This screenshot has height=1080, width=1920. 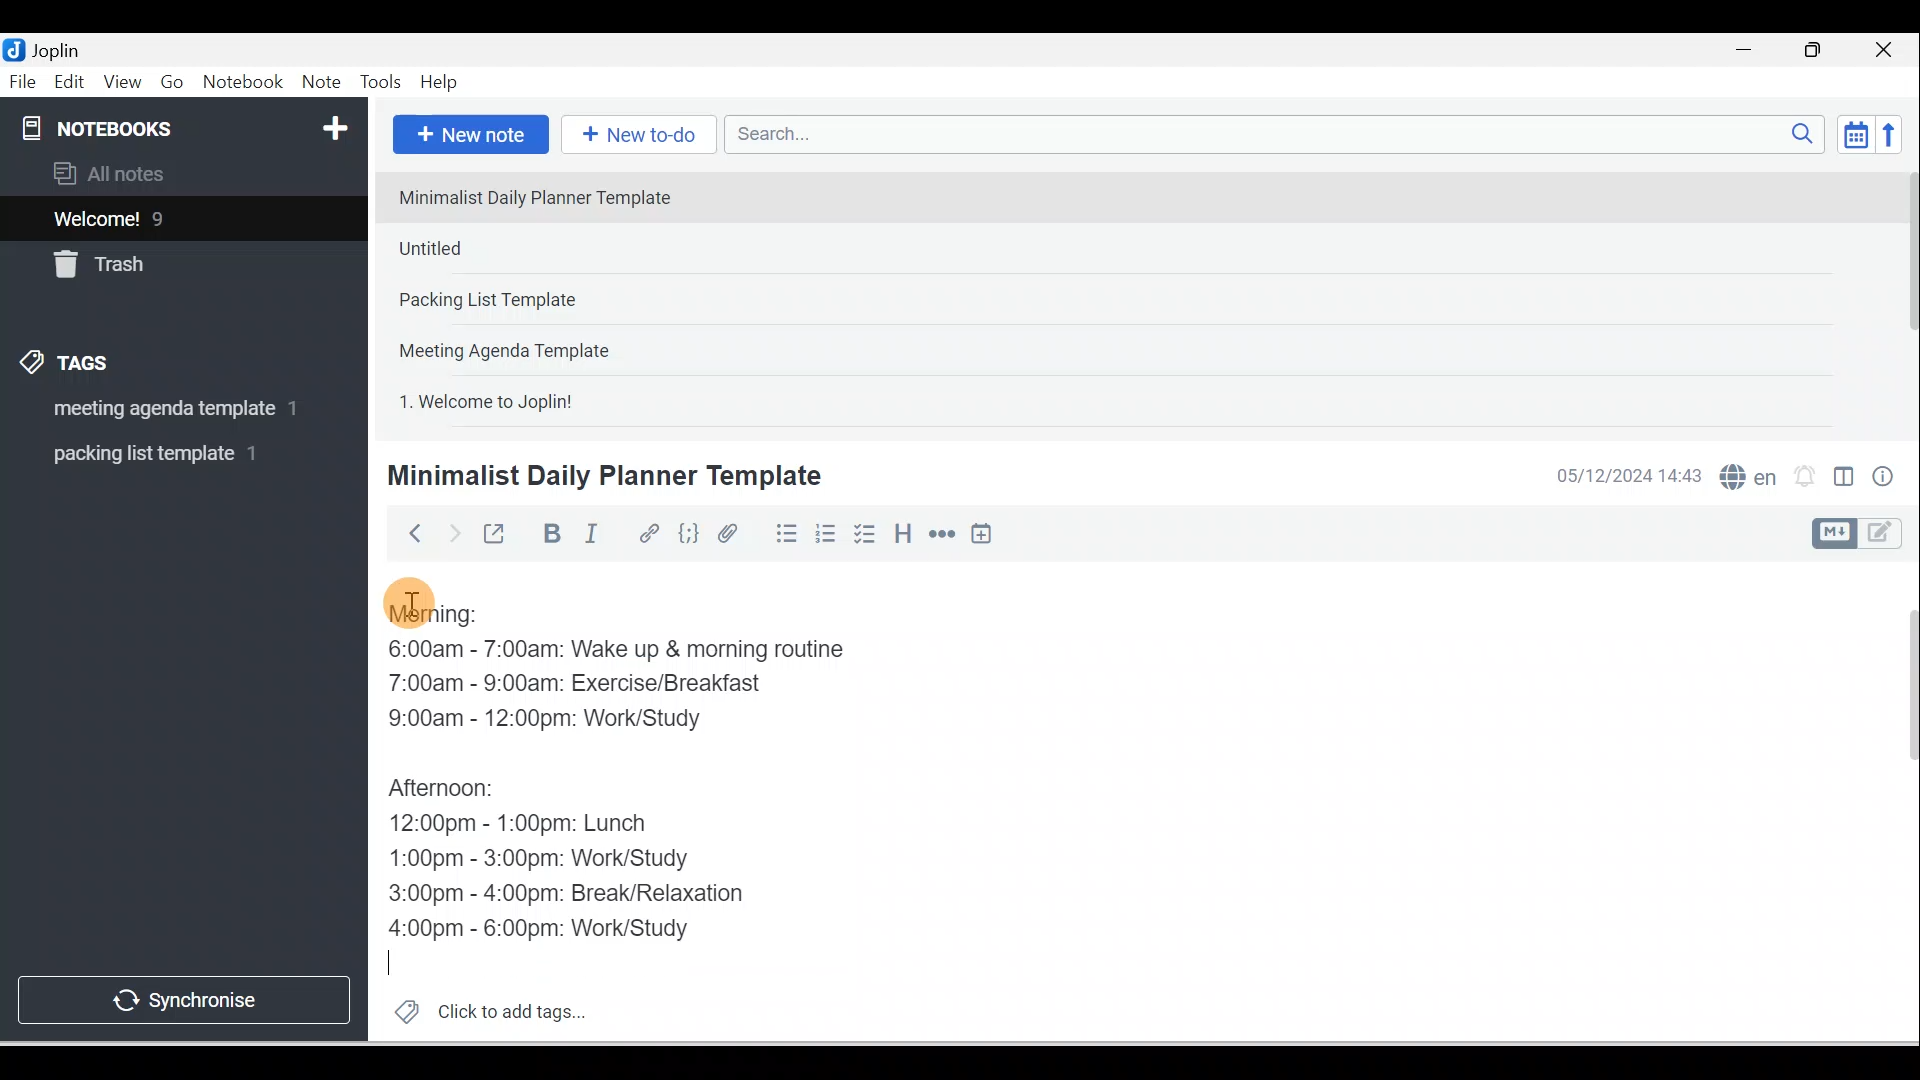 I want to click on 6:00am - 7:00am: Wake up & morning routine, so click(x=635, y=653).